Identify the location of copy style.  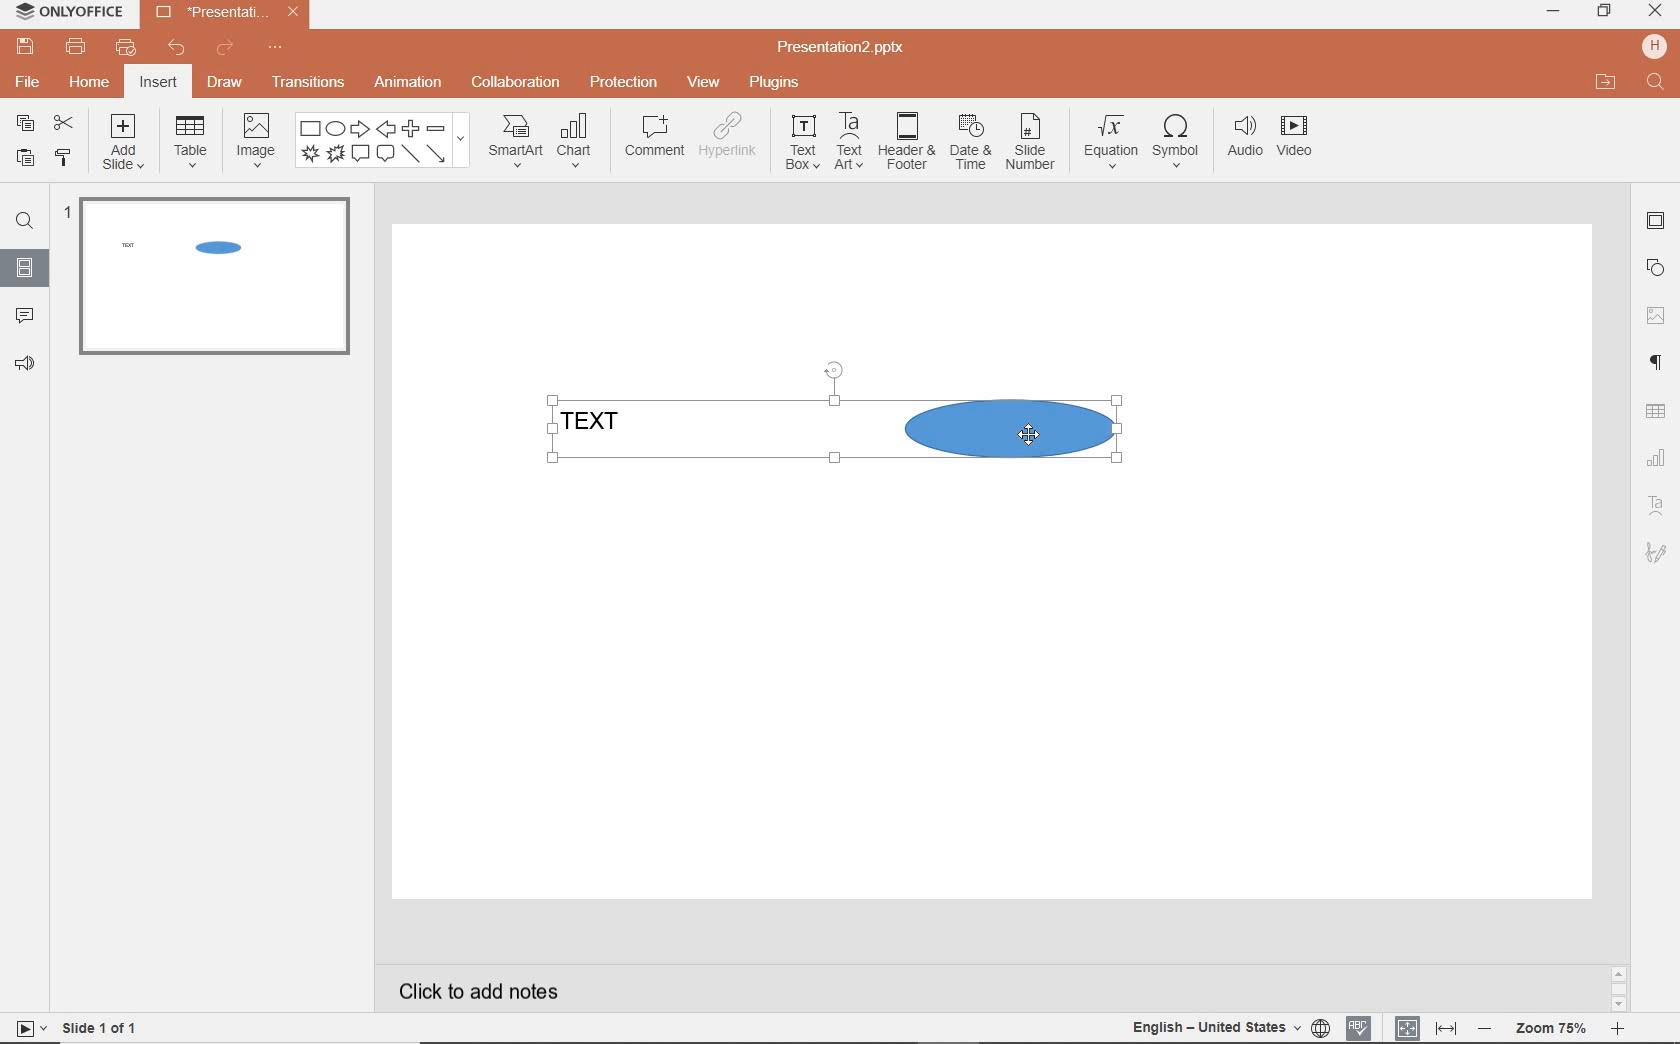
(63, 157).